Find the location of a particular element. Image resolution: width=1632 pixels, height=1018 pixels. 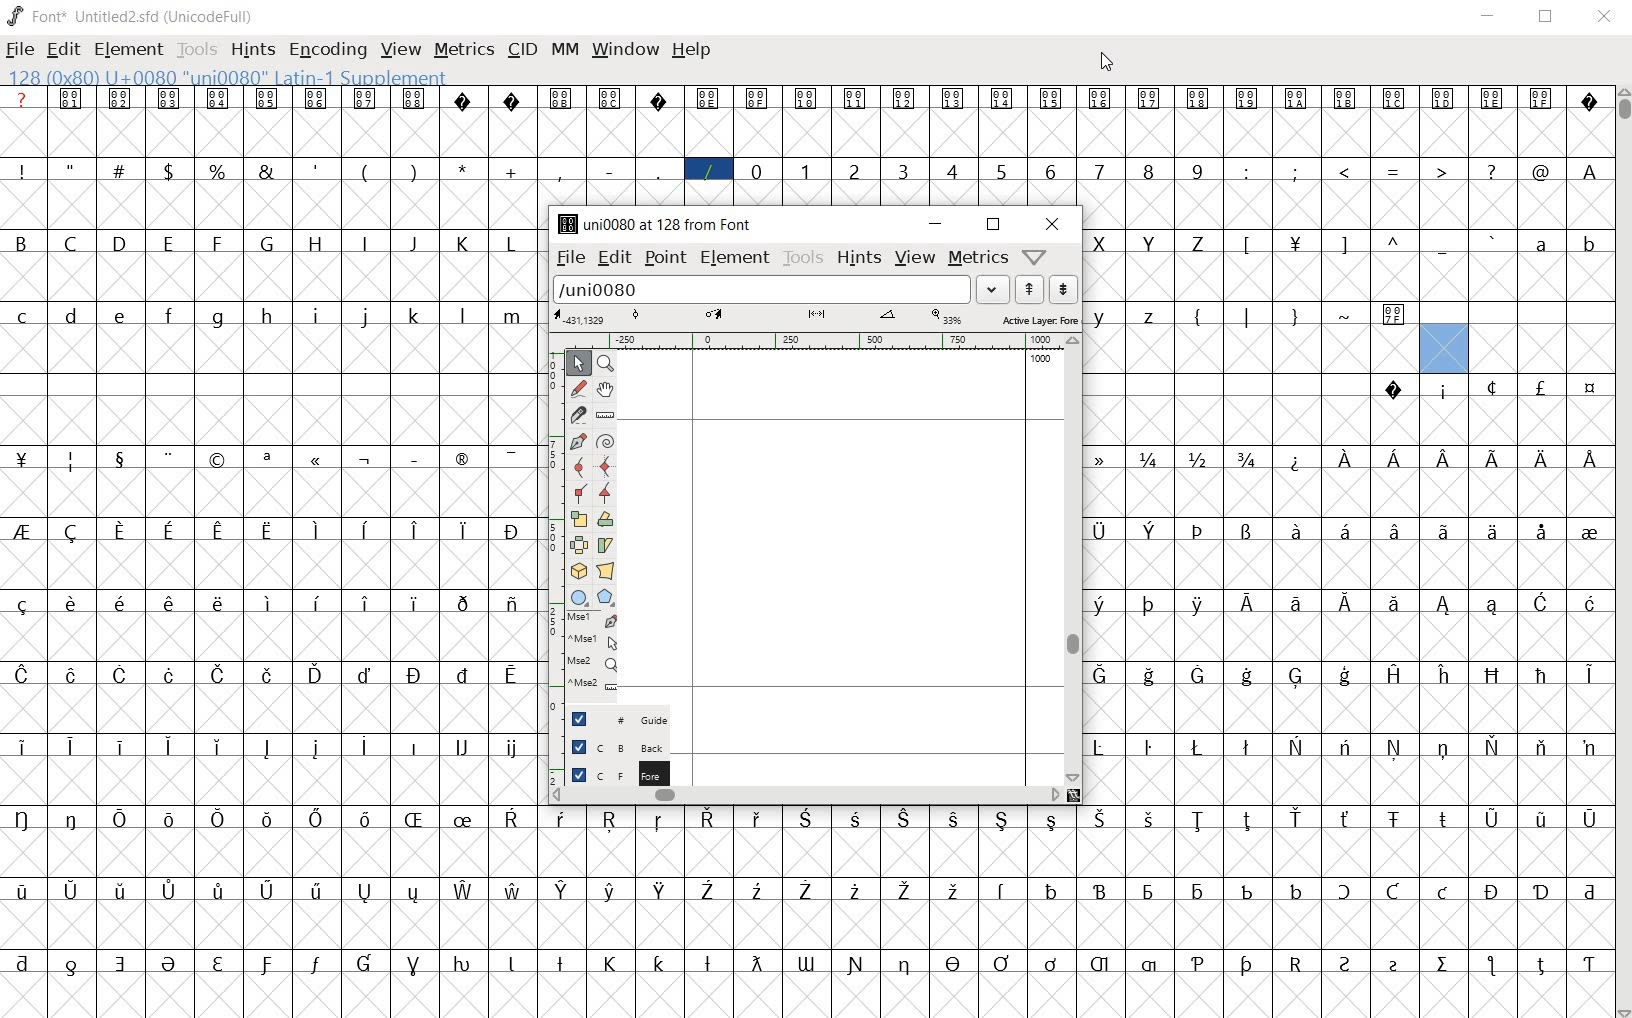

glyph is located at coordinates (22, 171).